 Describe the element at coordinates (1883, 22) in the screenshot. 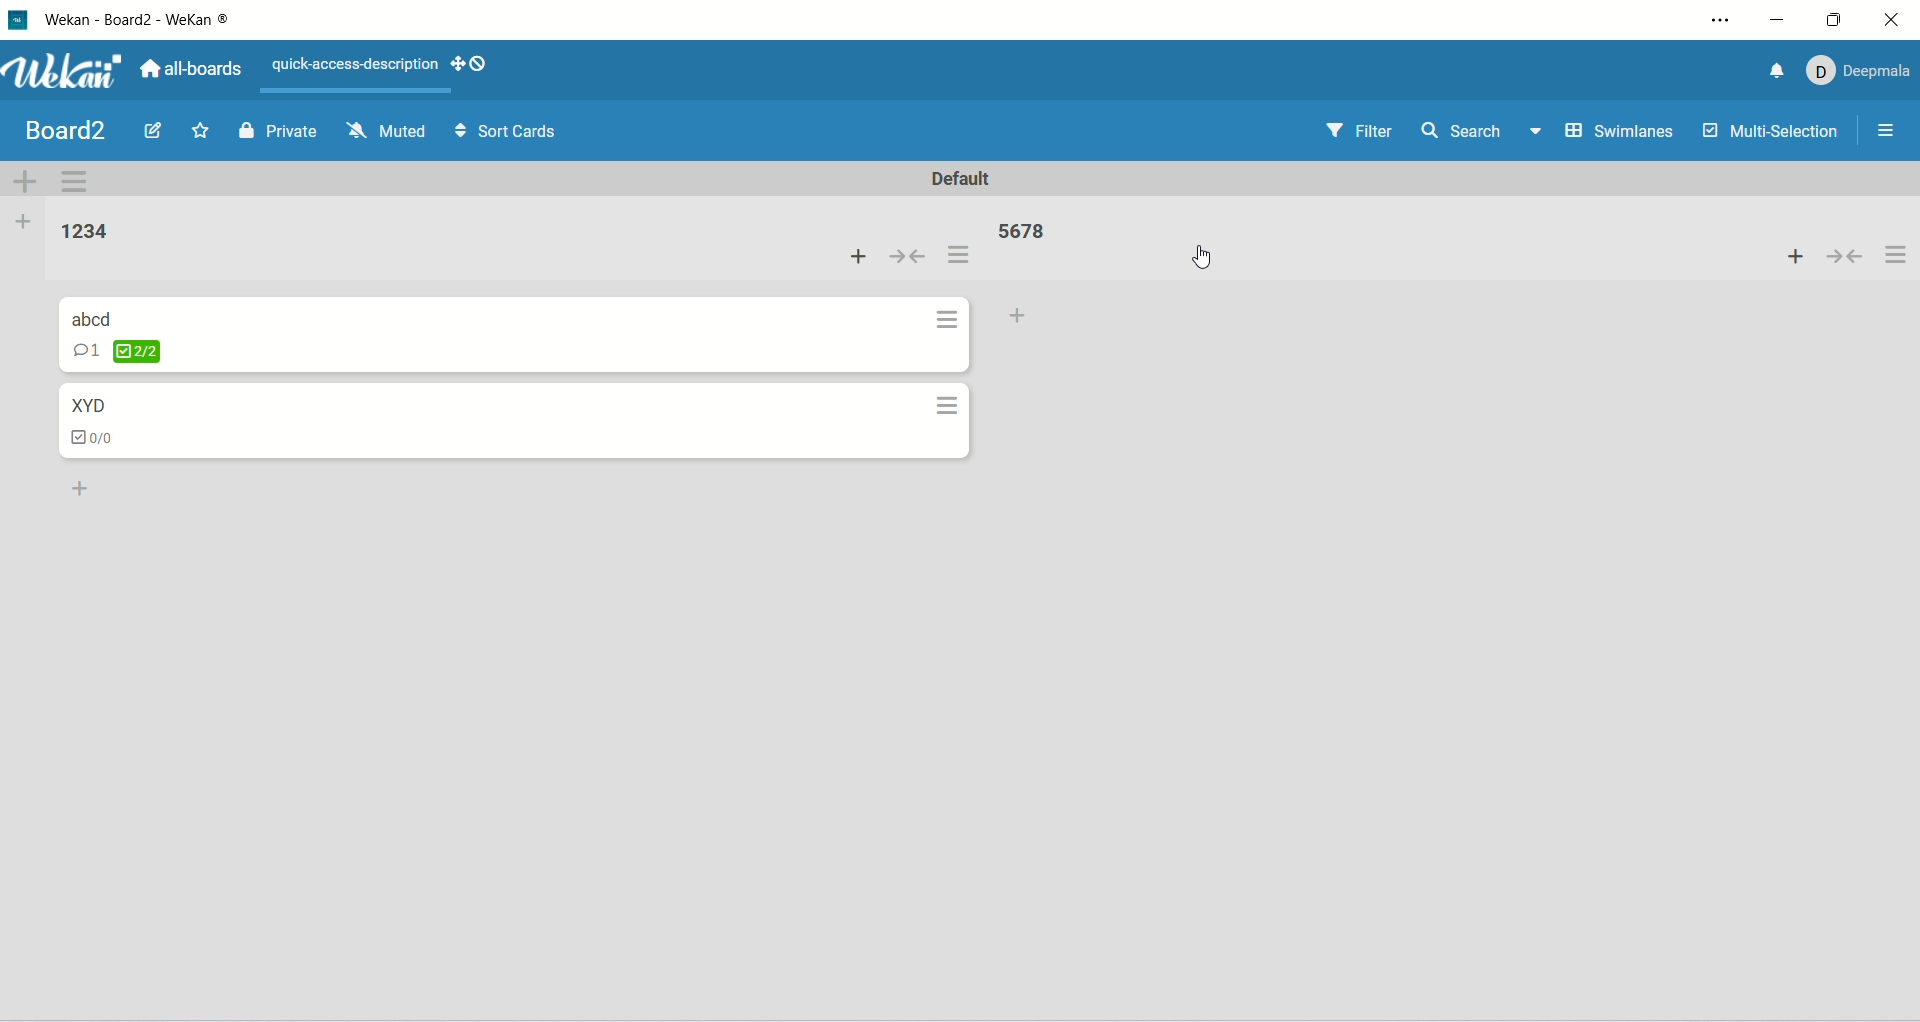

I see `close` at that location.